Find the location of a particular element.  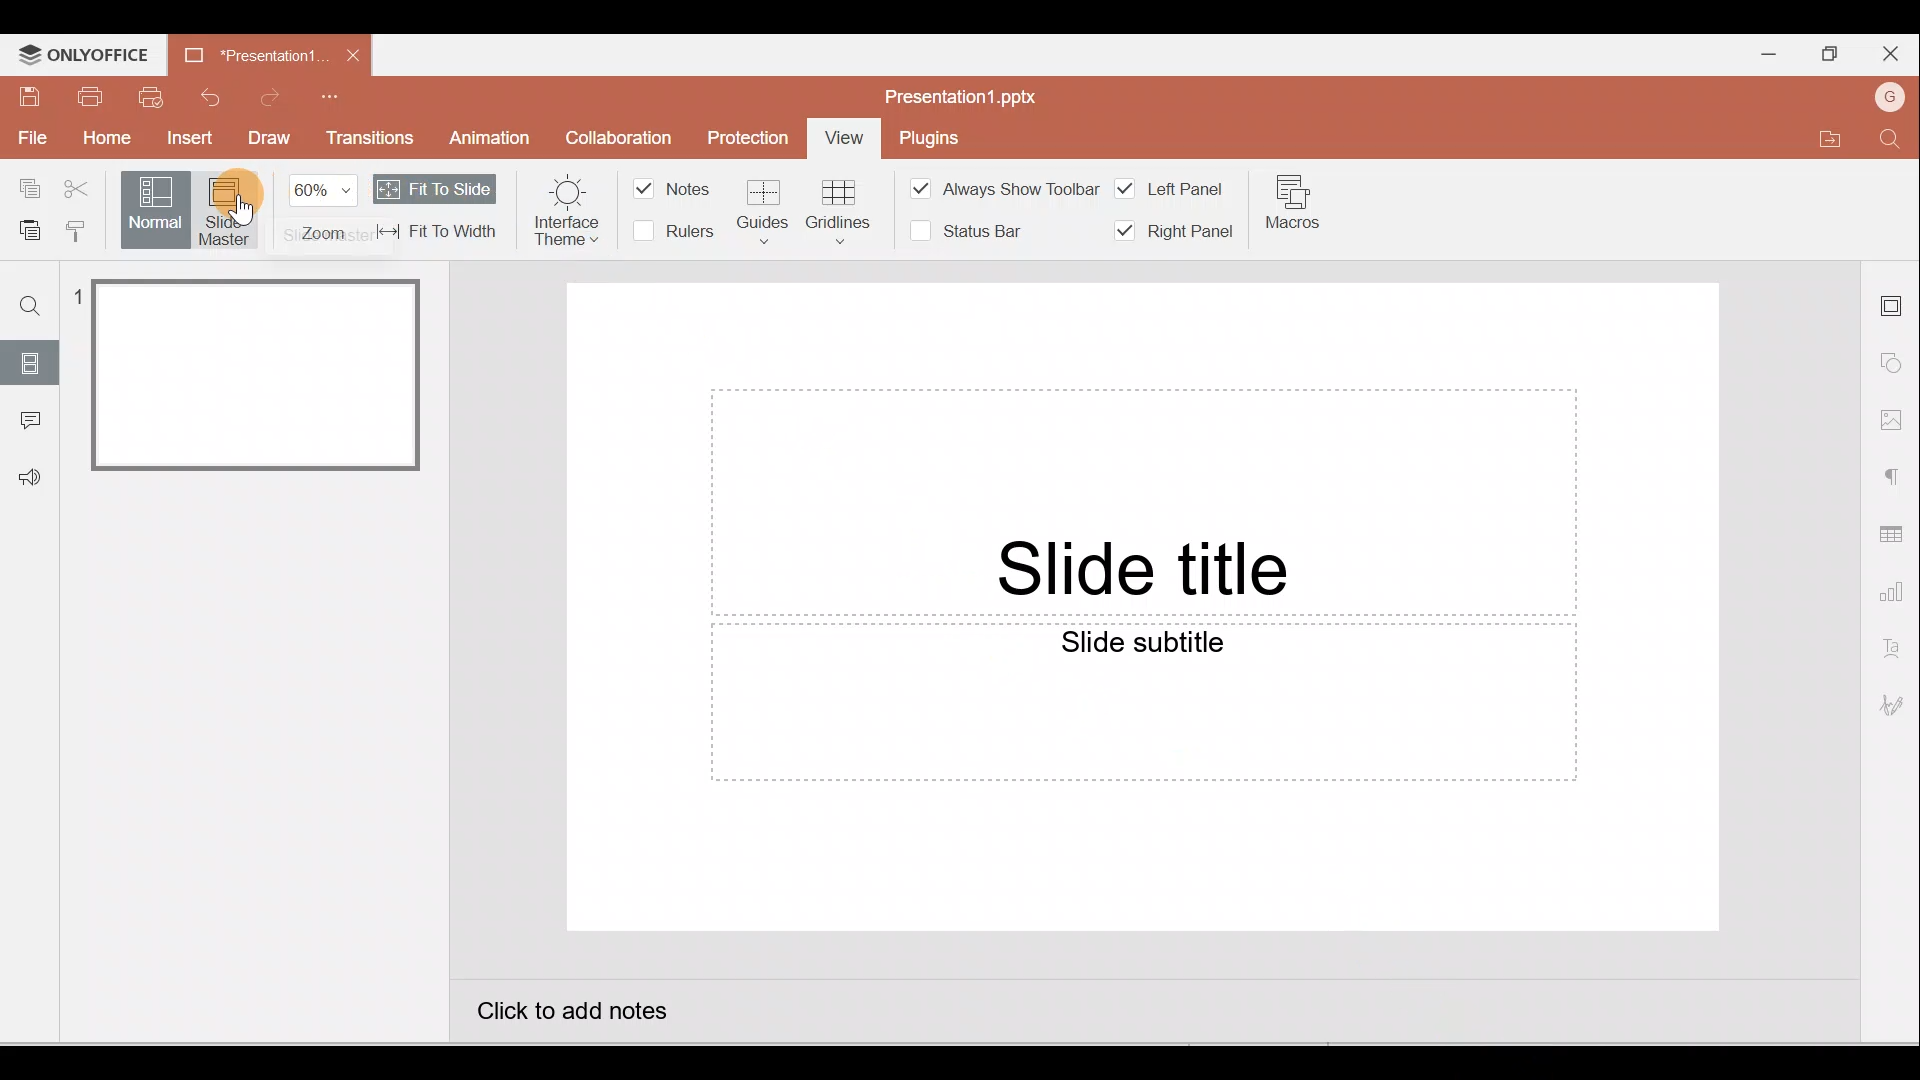

Minimise is located at coordinates (1762, 53).